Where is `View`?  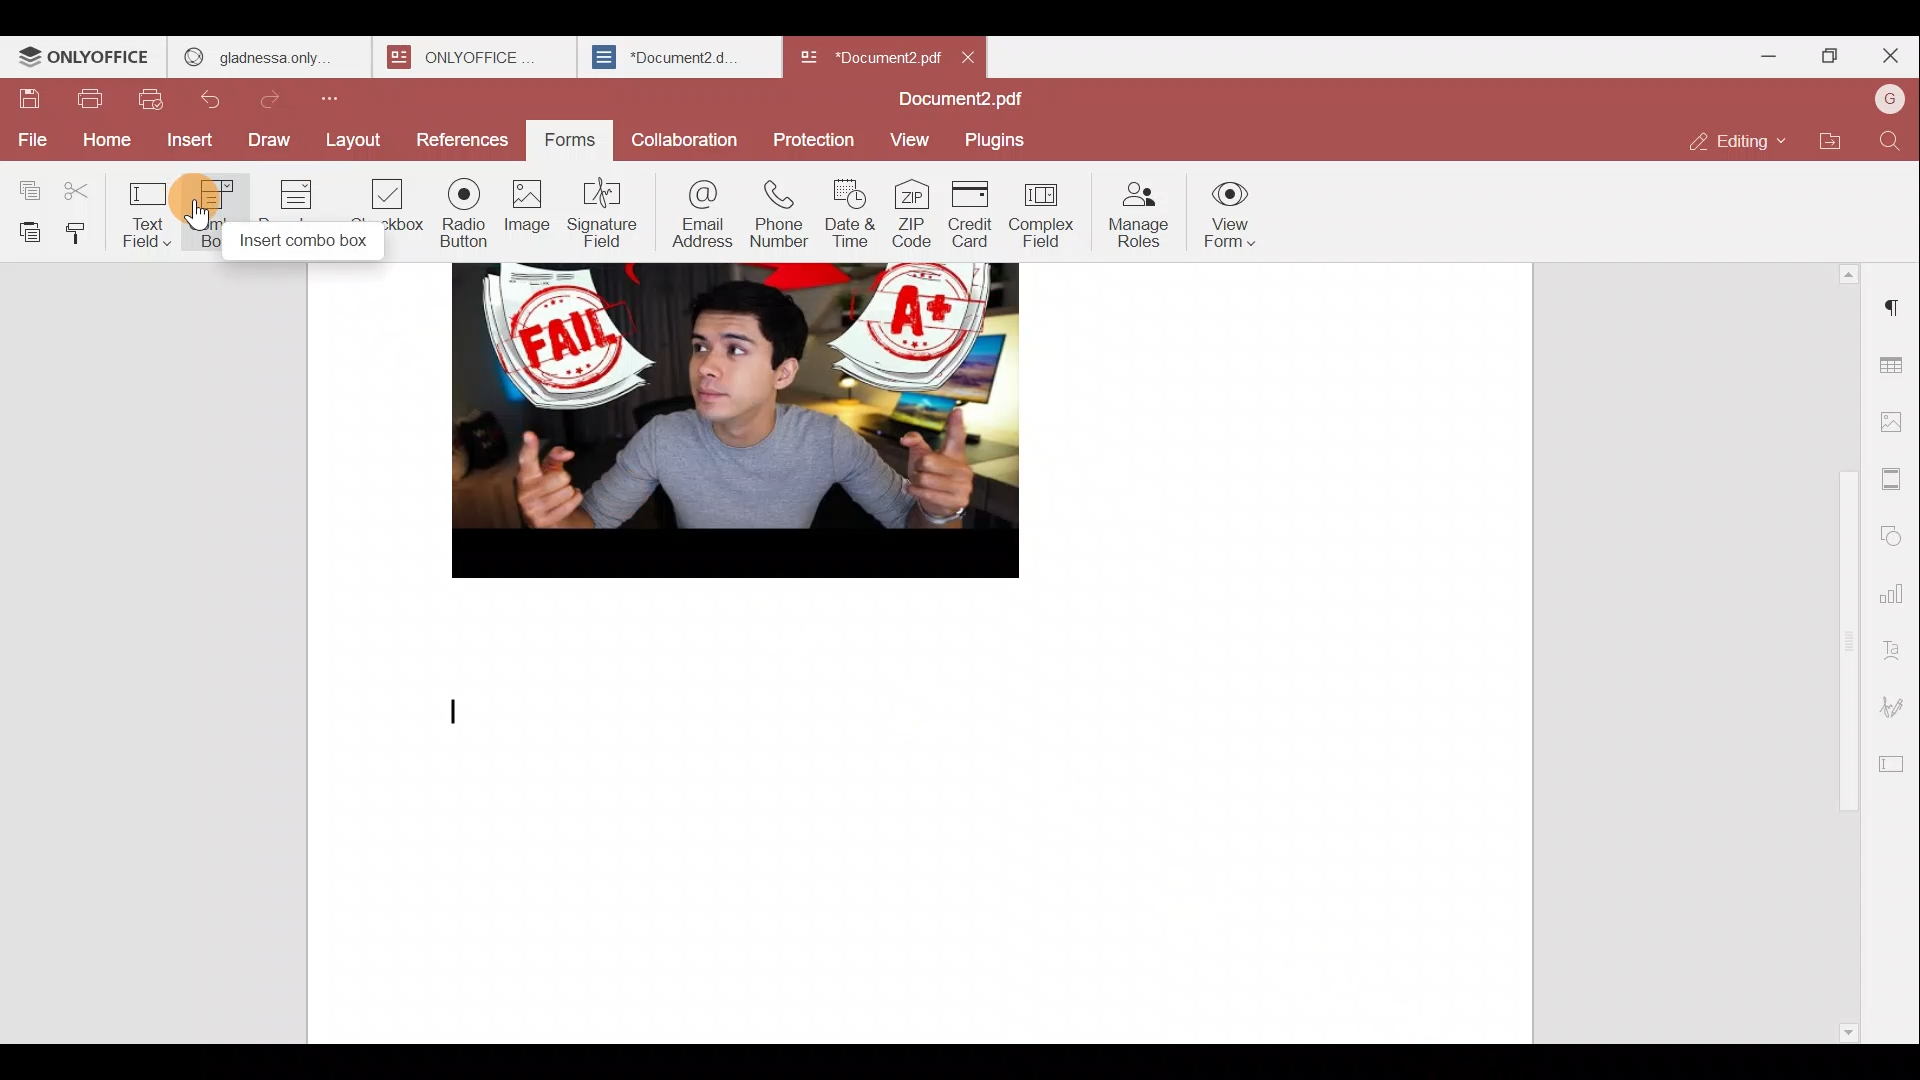 View is located at coordinates (912, 138).